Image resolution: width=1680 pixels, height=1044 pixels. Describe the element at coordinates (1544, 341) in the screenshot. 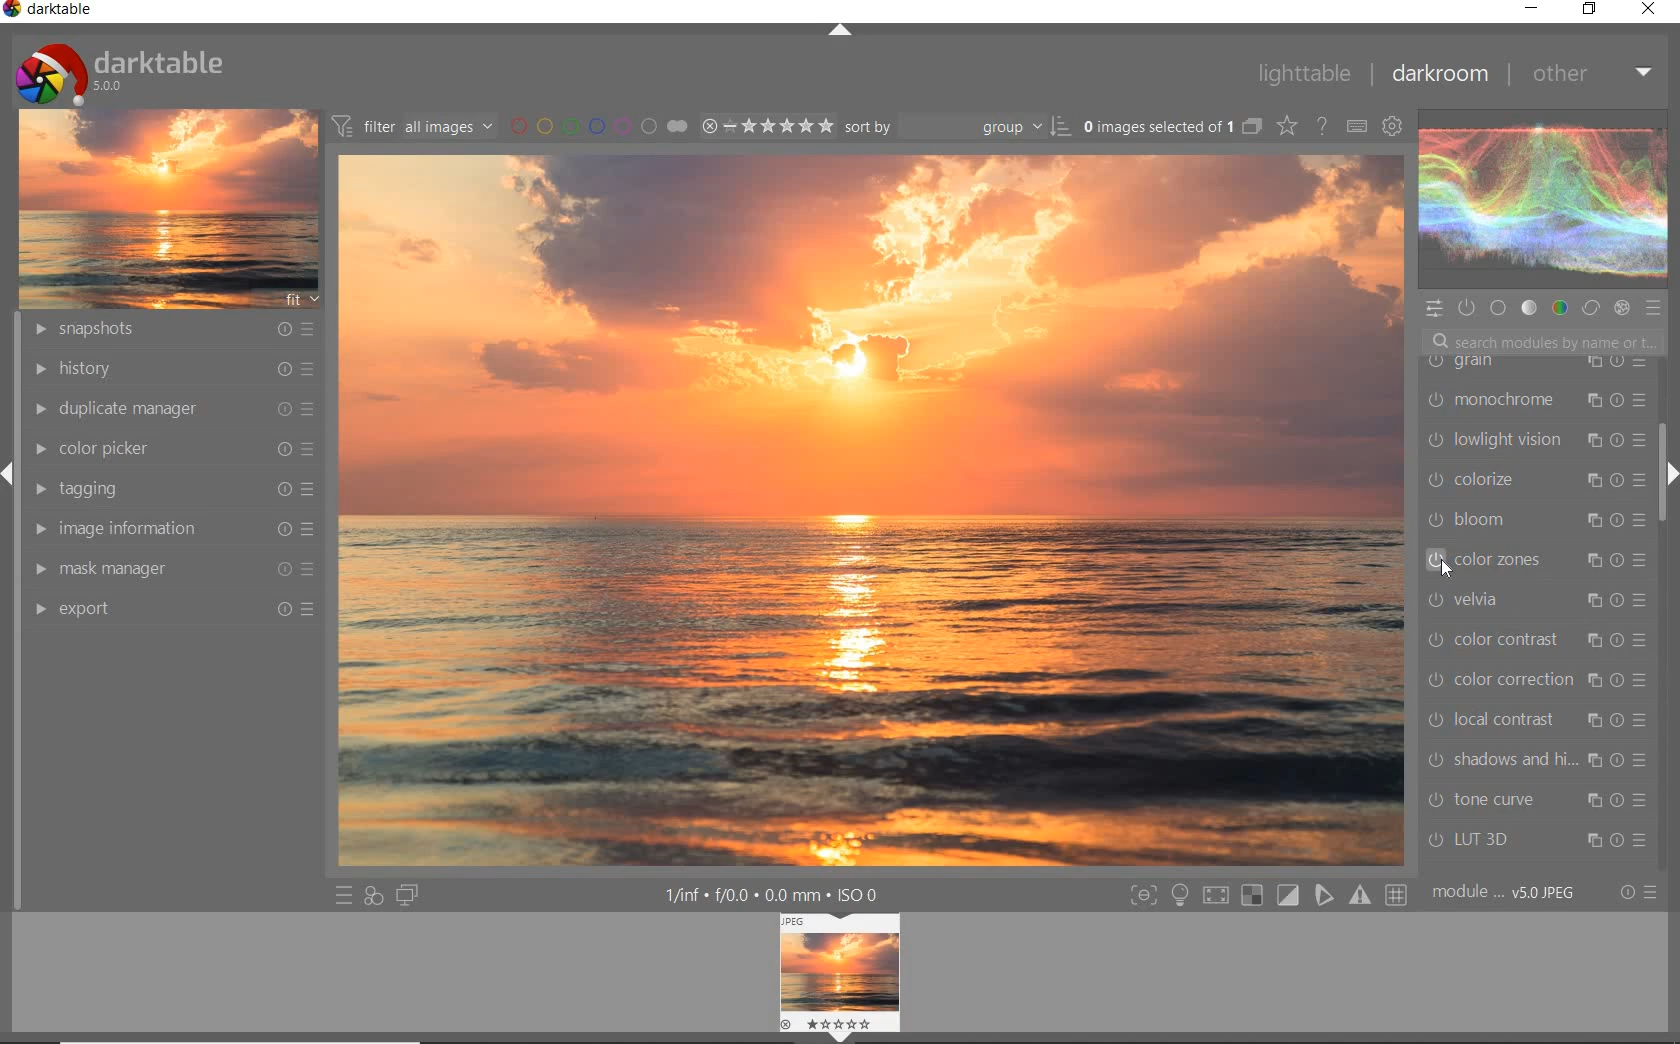

I see `SEARCH MODULES` at that location.